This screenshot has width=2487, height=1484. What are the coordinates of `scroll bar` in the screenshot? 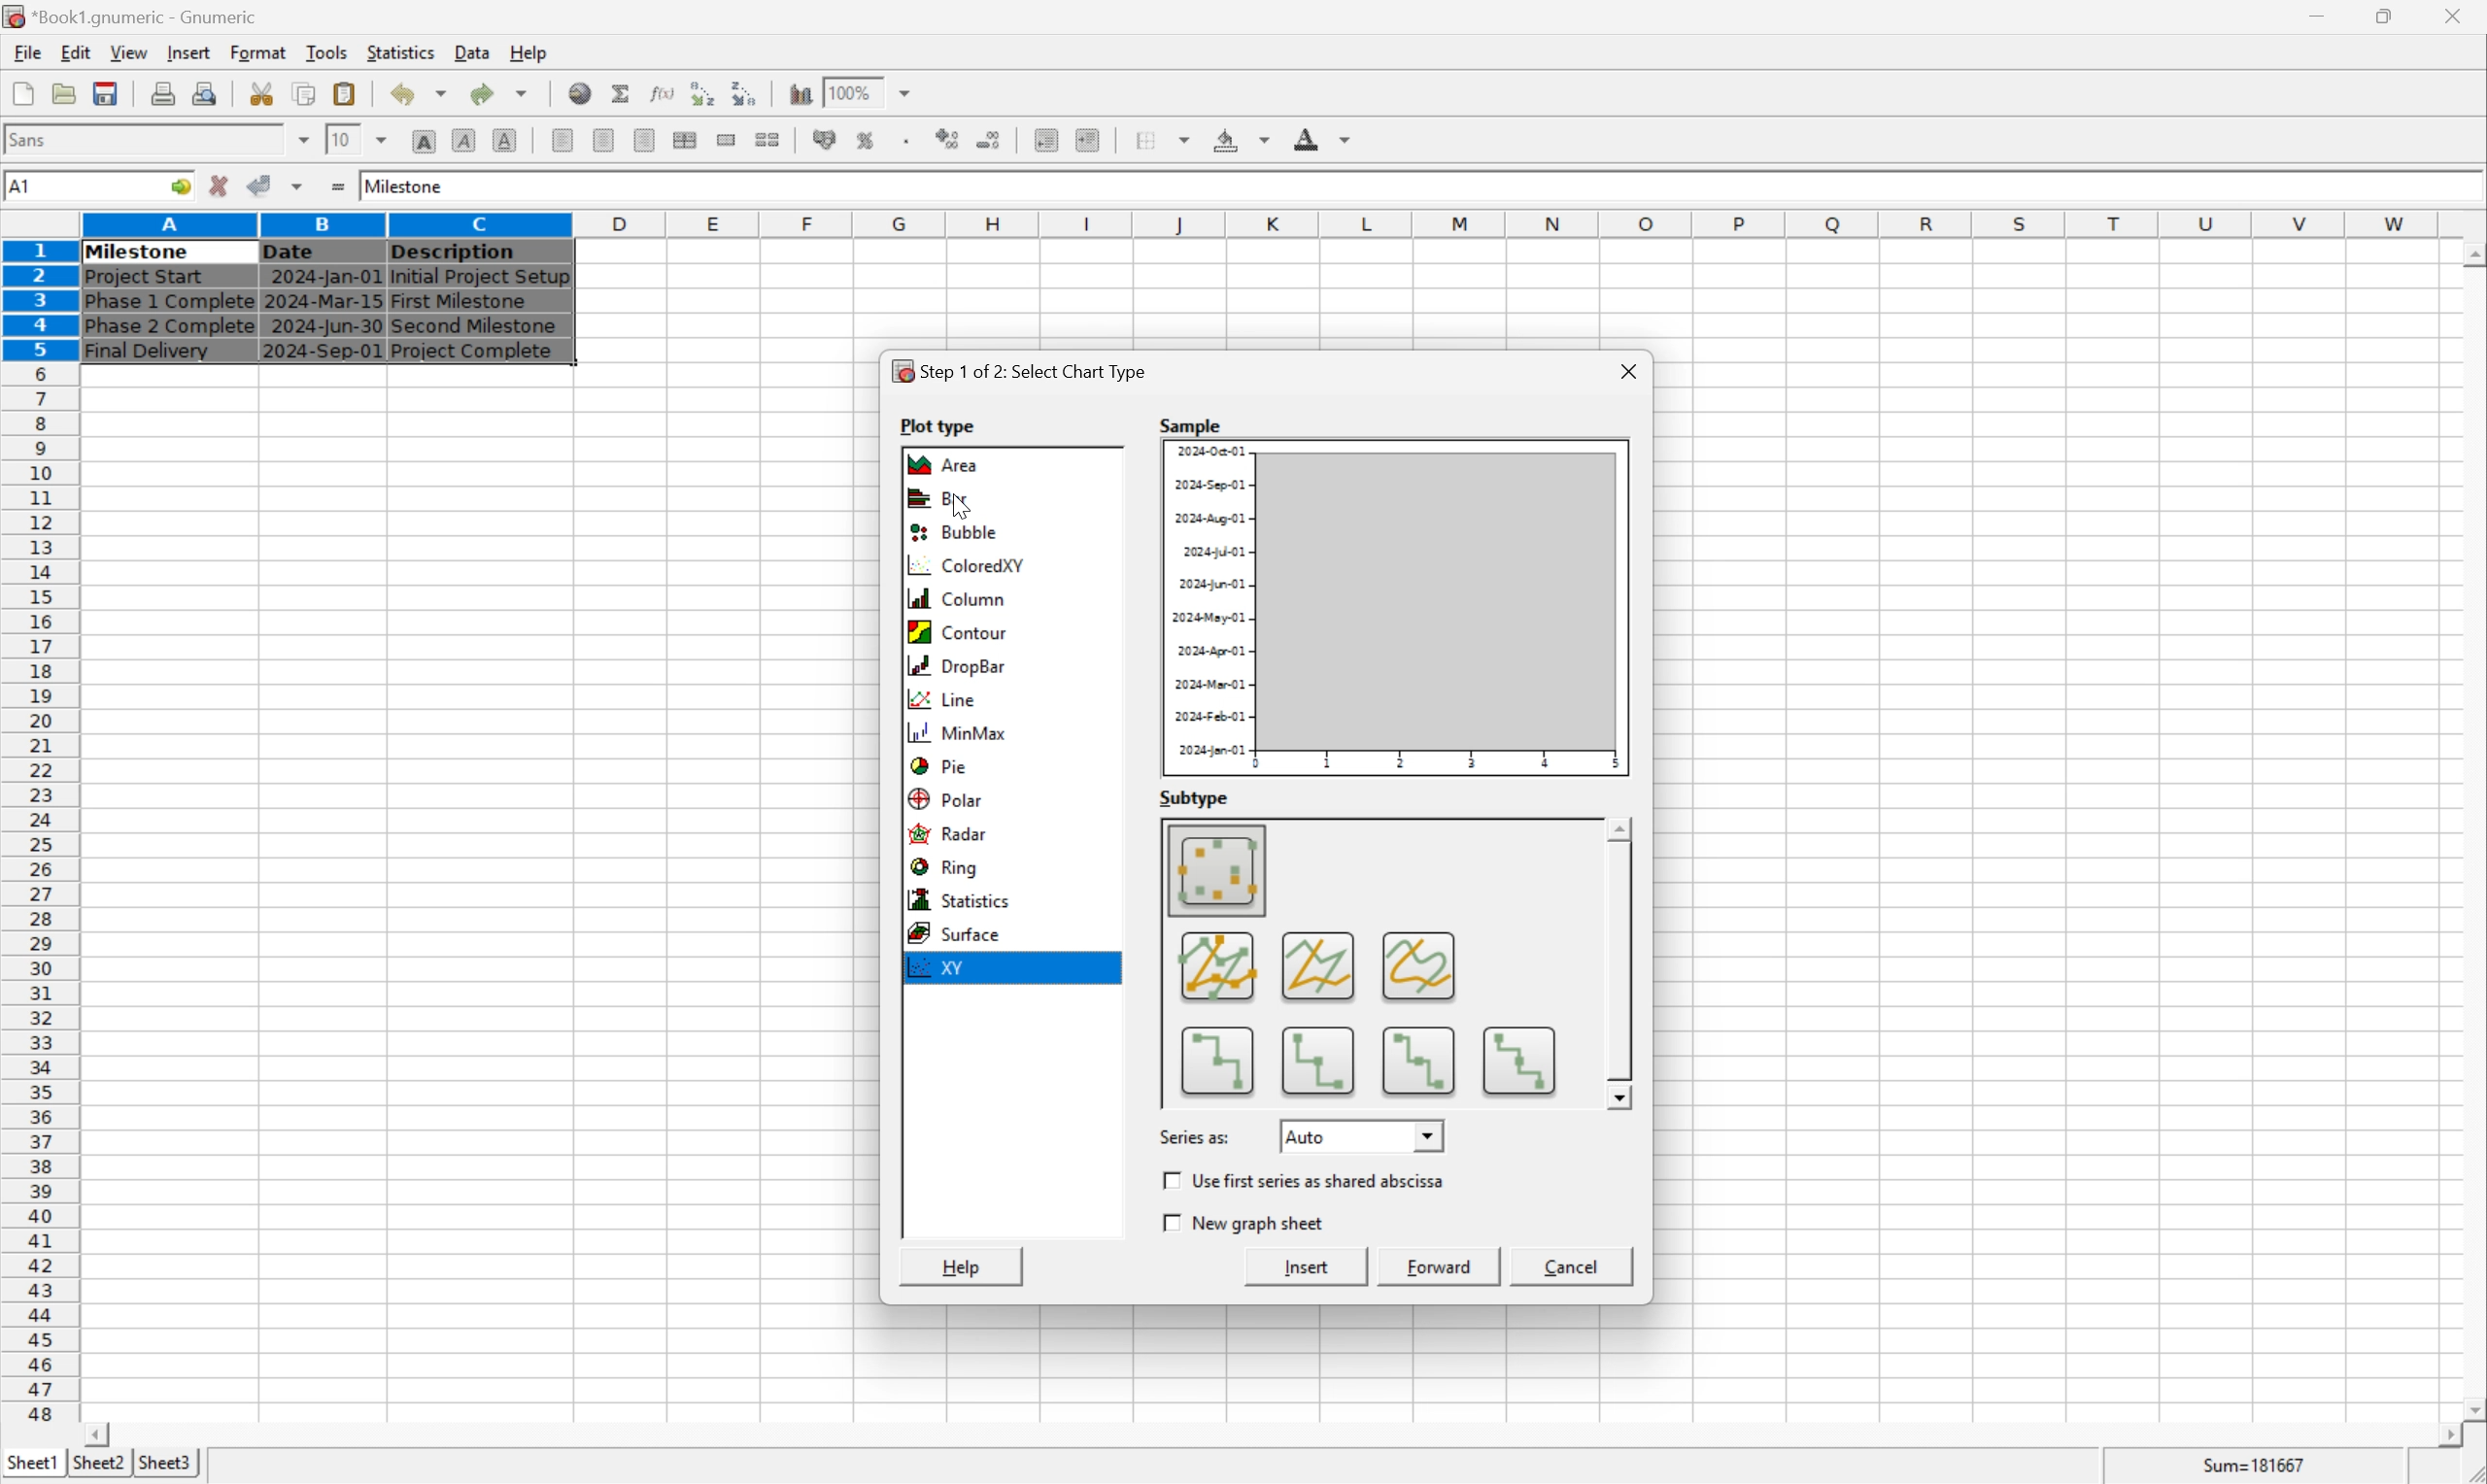 It's located at (1620, 962).